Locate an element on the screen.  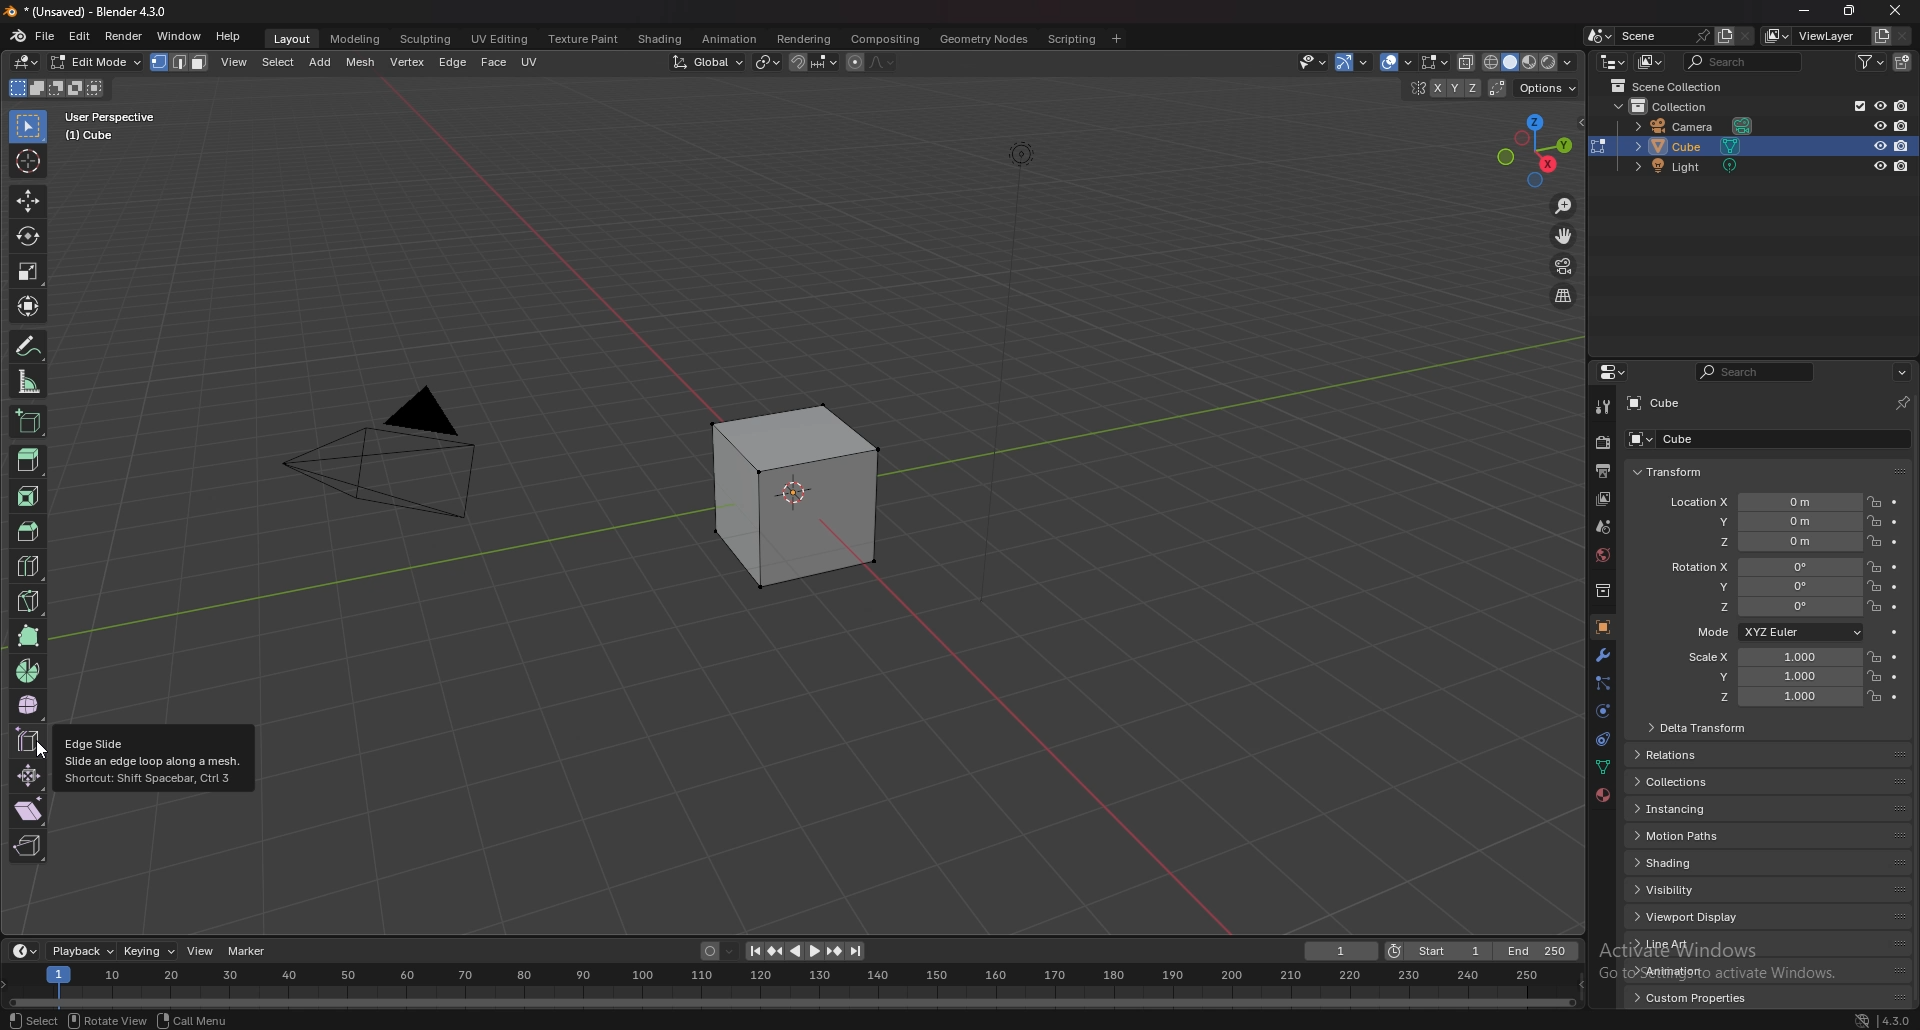
uv is located at coordinates (537, 60).